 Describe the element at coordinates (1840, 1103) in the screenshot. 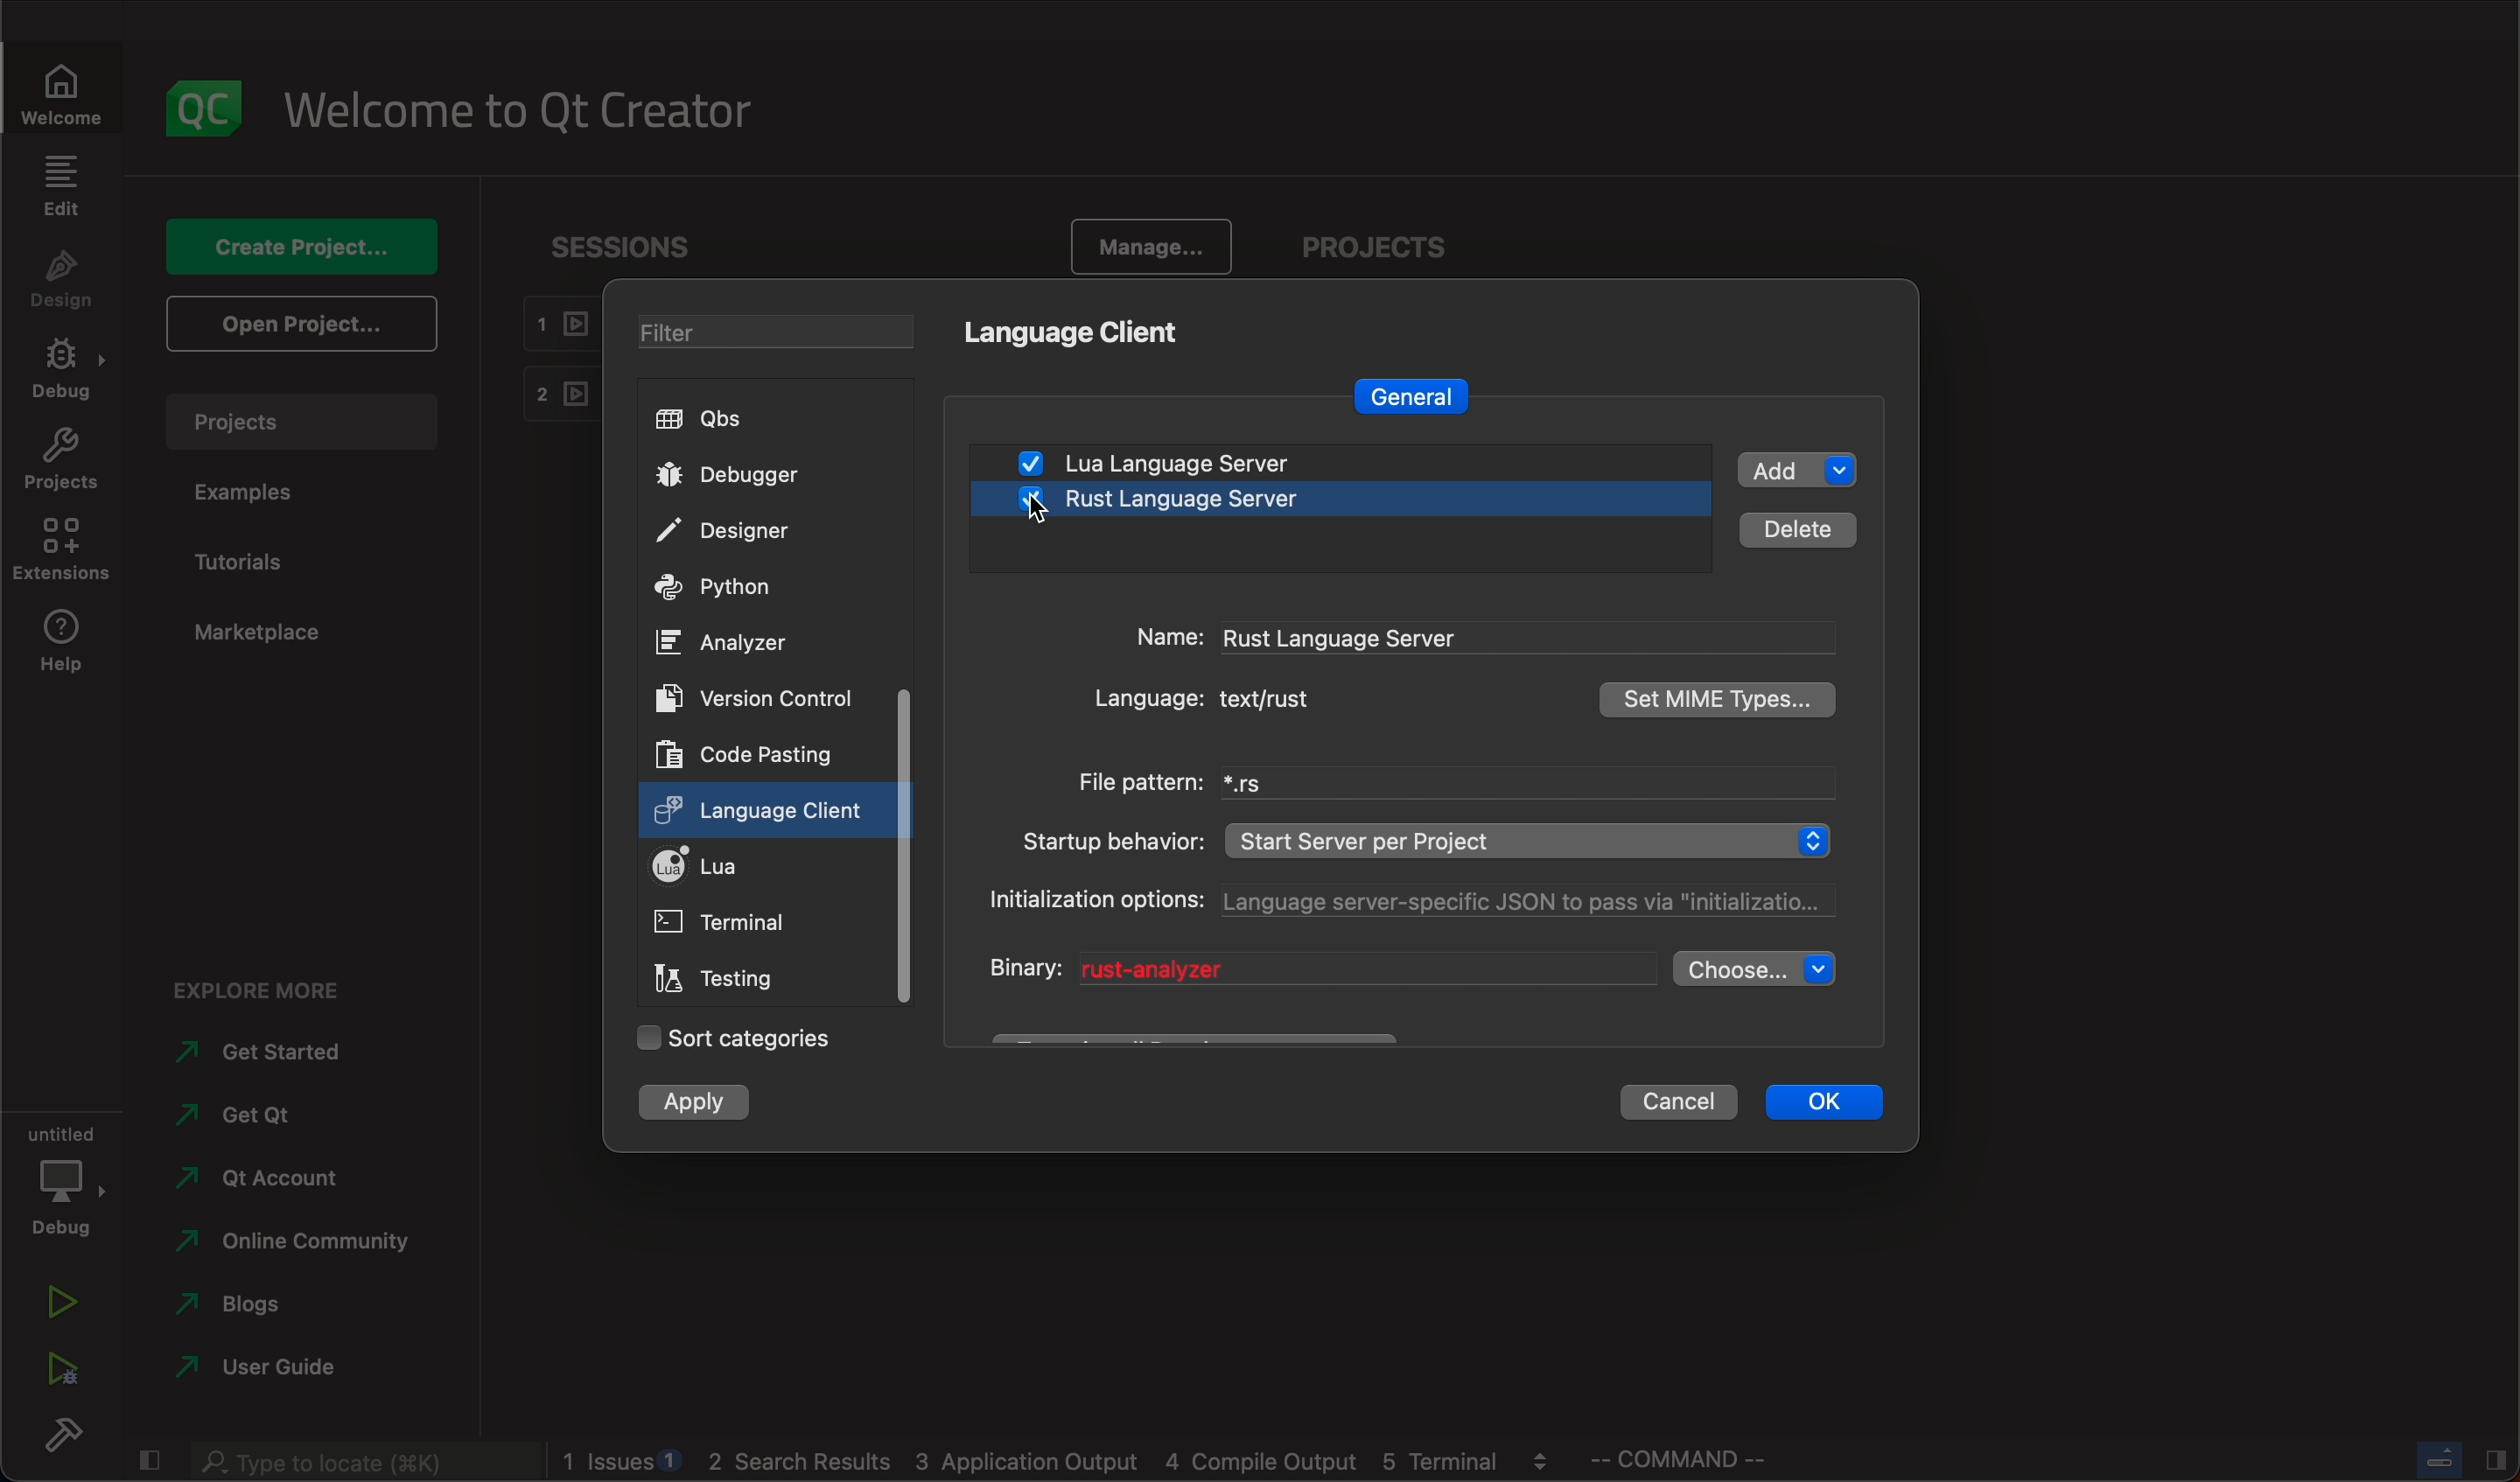

I see `ok` at that location.